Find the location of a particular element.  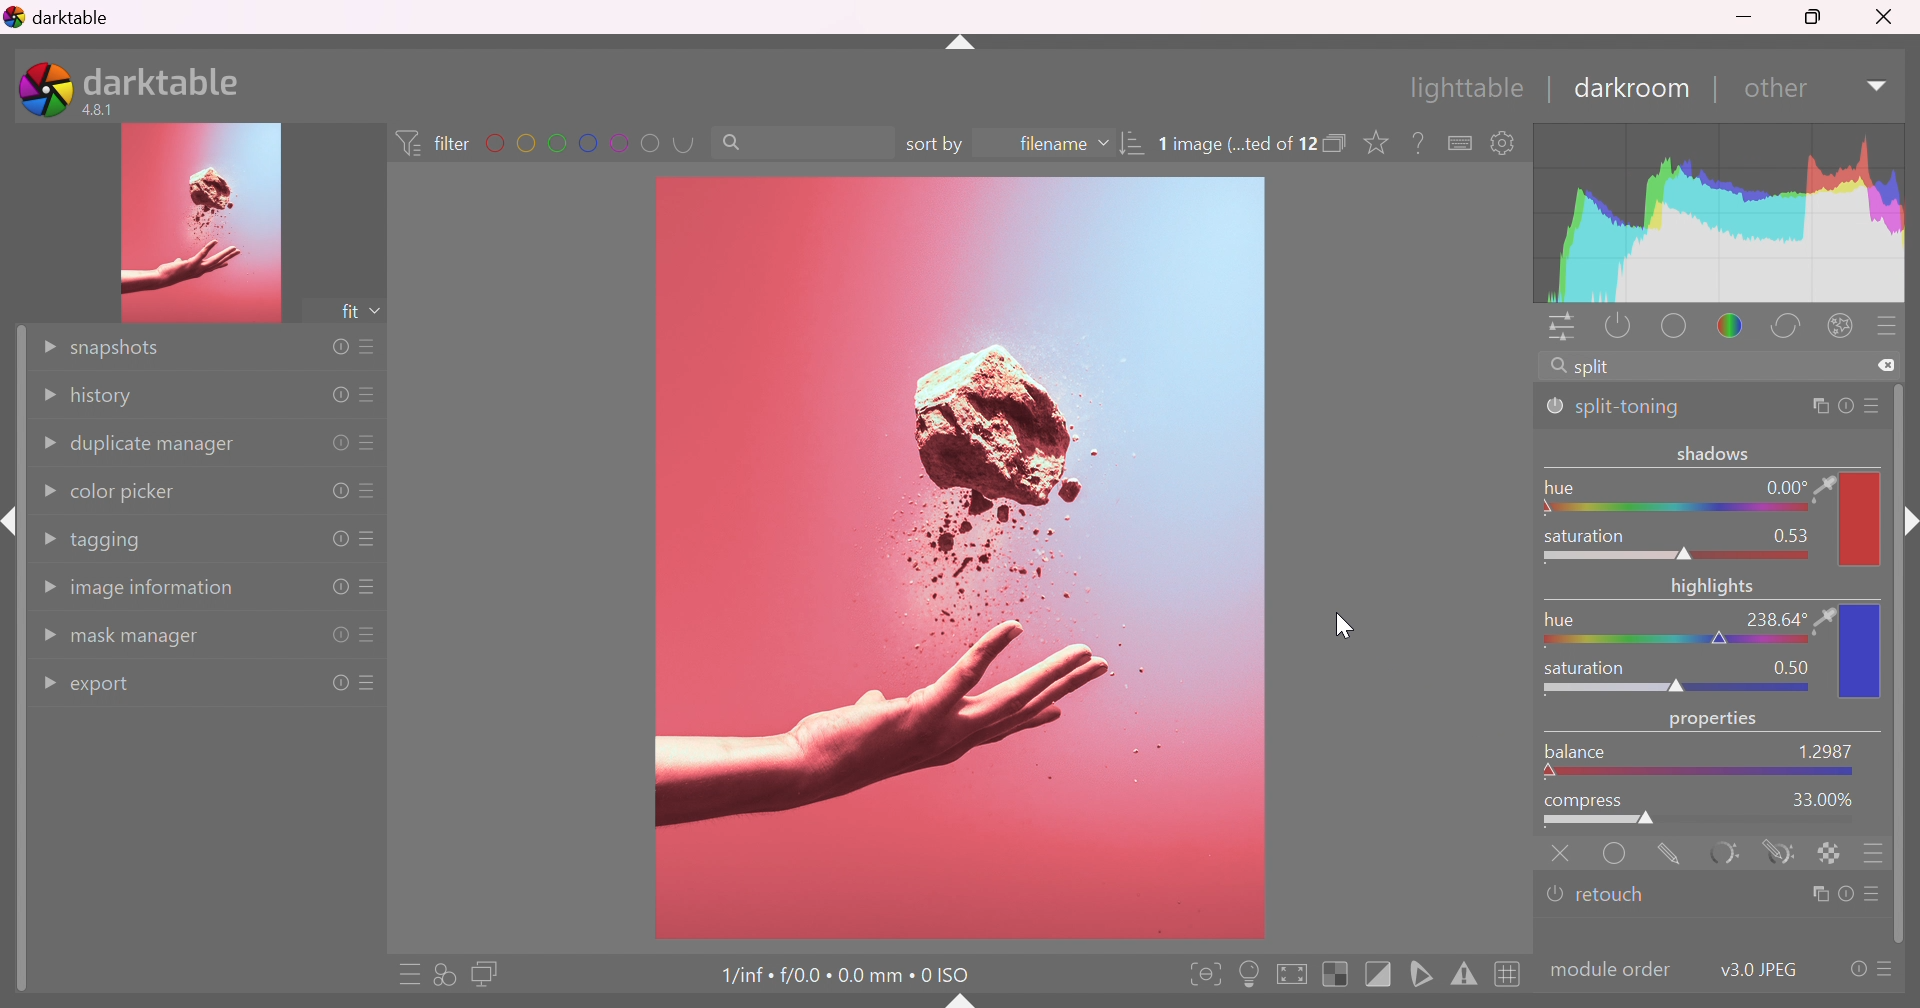

color is located at coordinates (1732, 330).